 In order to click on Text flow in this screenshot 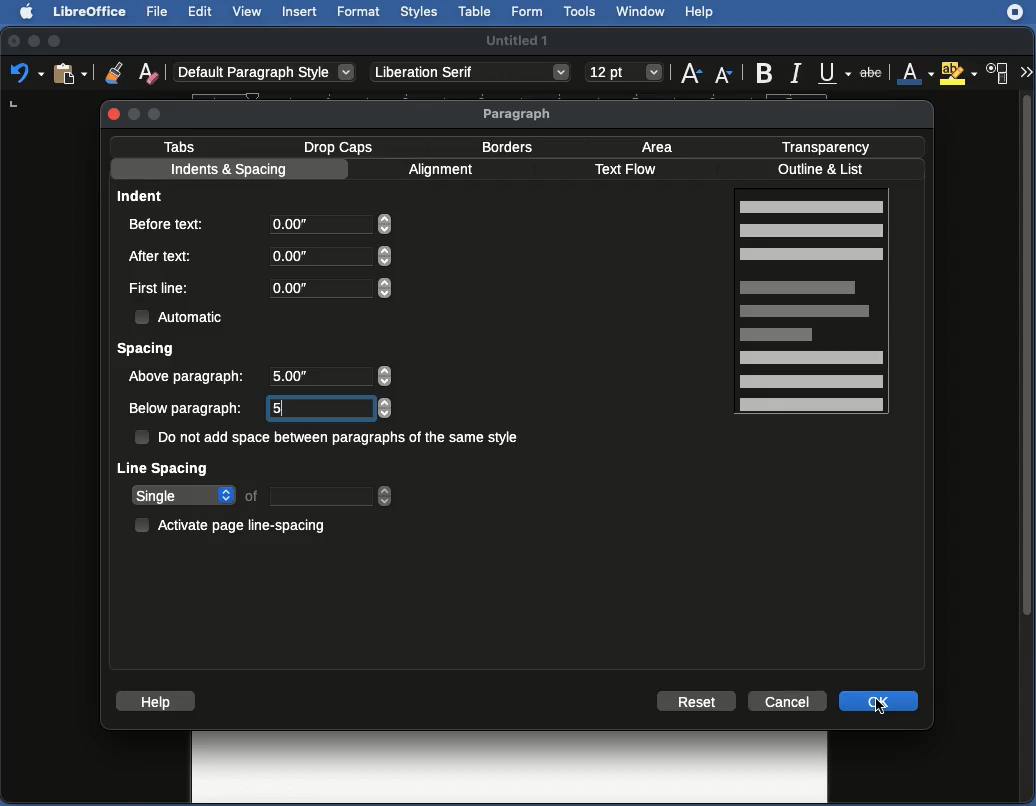, I will do `click(625, 171)`.